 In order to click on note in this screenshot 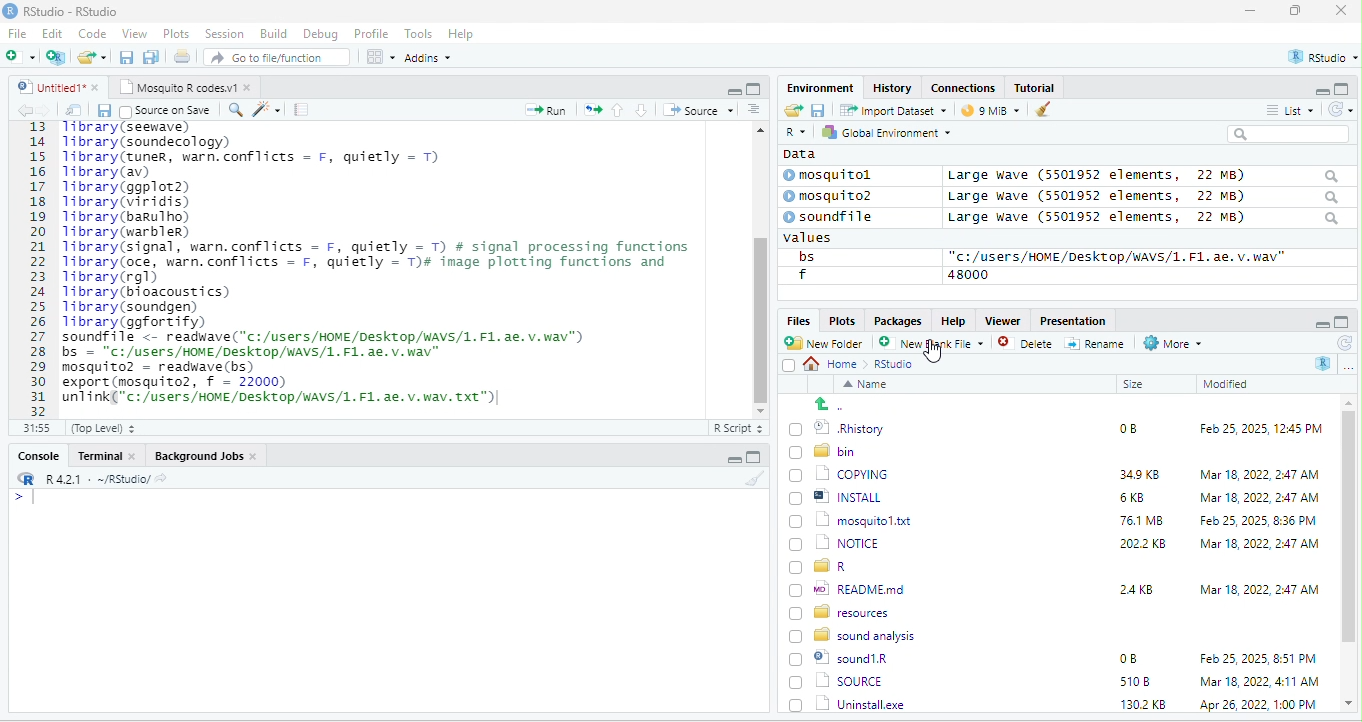, I will do `click(302, 109)`.